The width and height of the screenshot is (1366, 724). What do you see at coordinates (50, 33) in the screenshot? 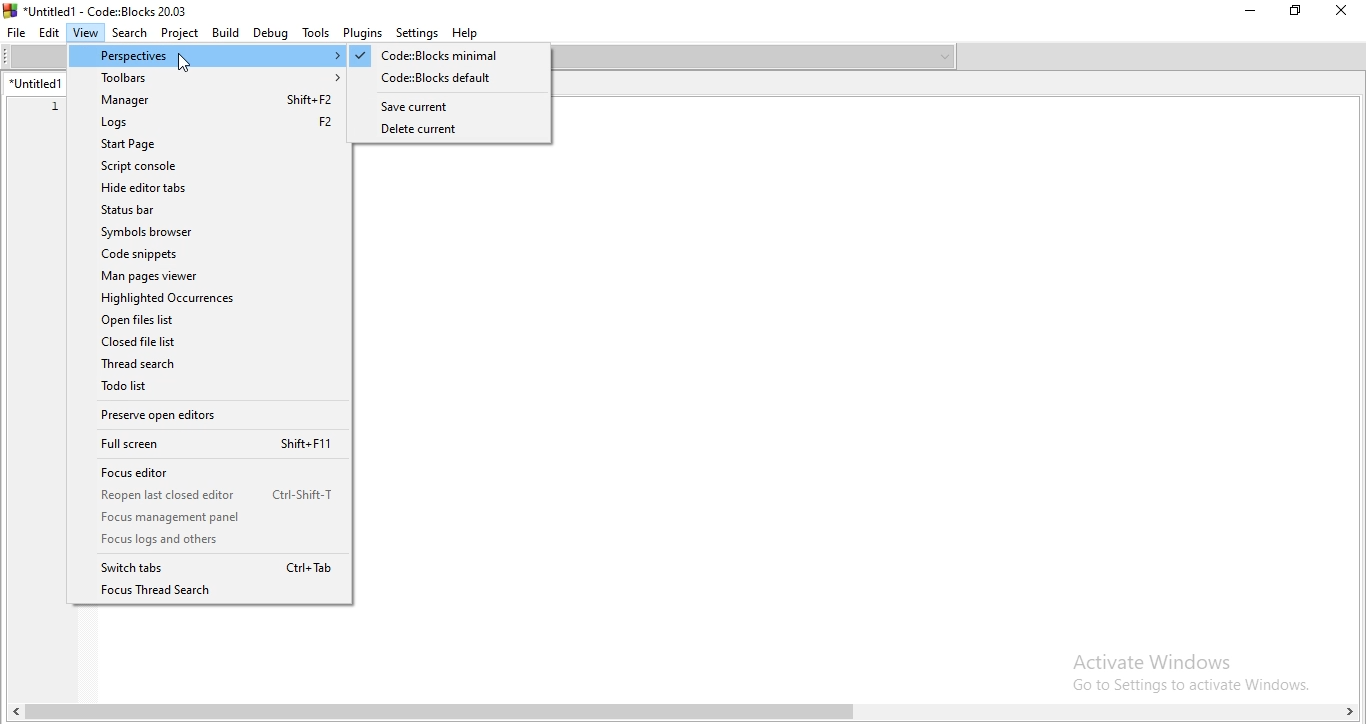
I see `Edit ` at bounding box center [50, 33].